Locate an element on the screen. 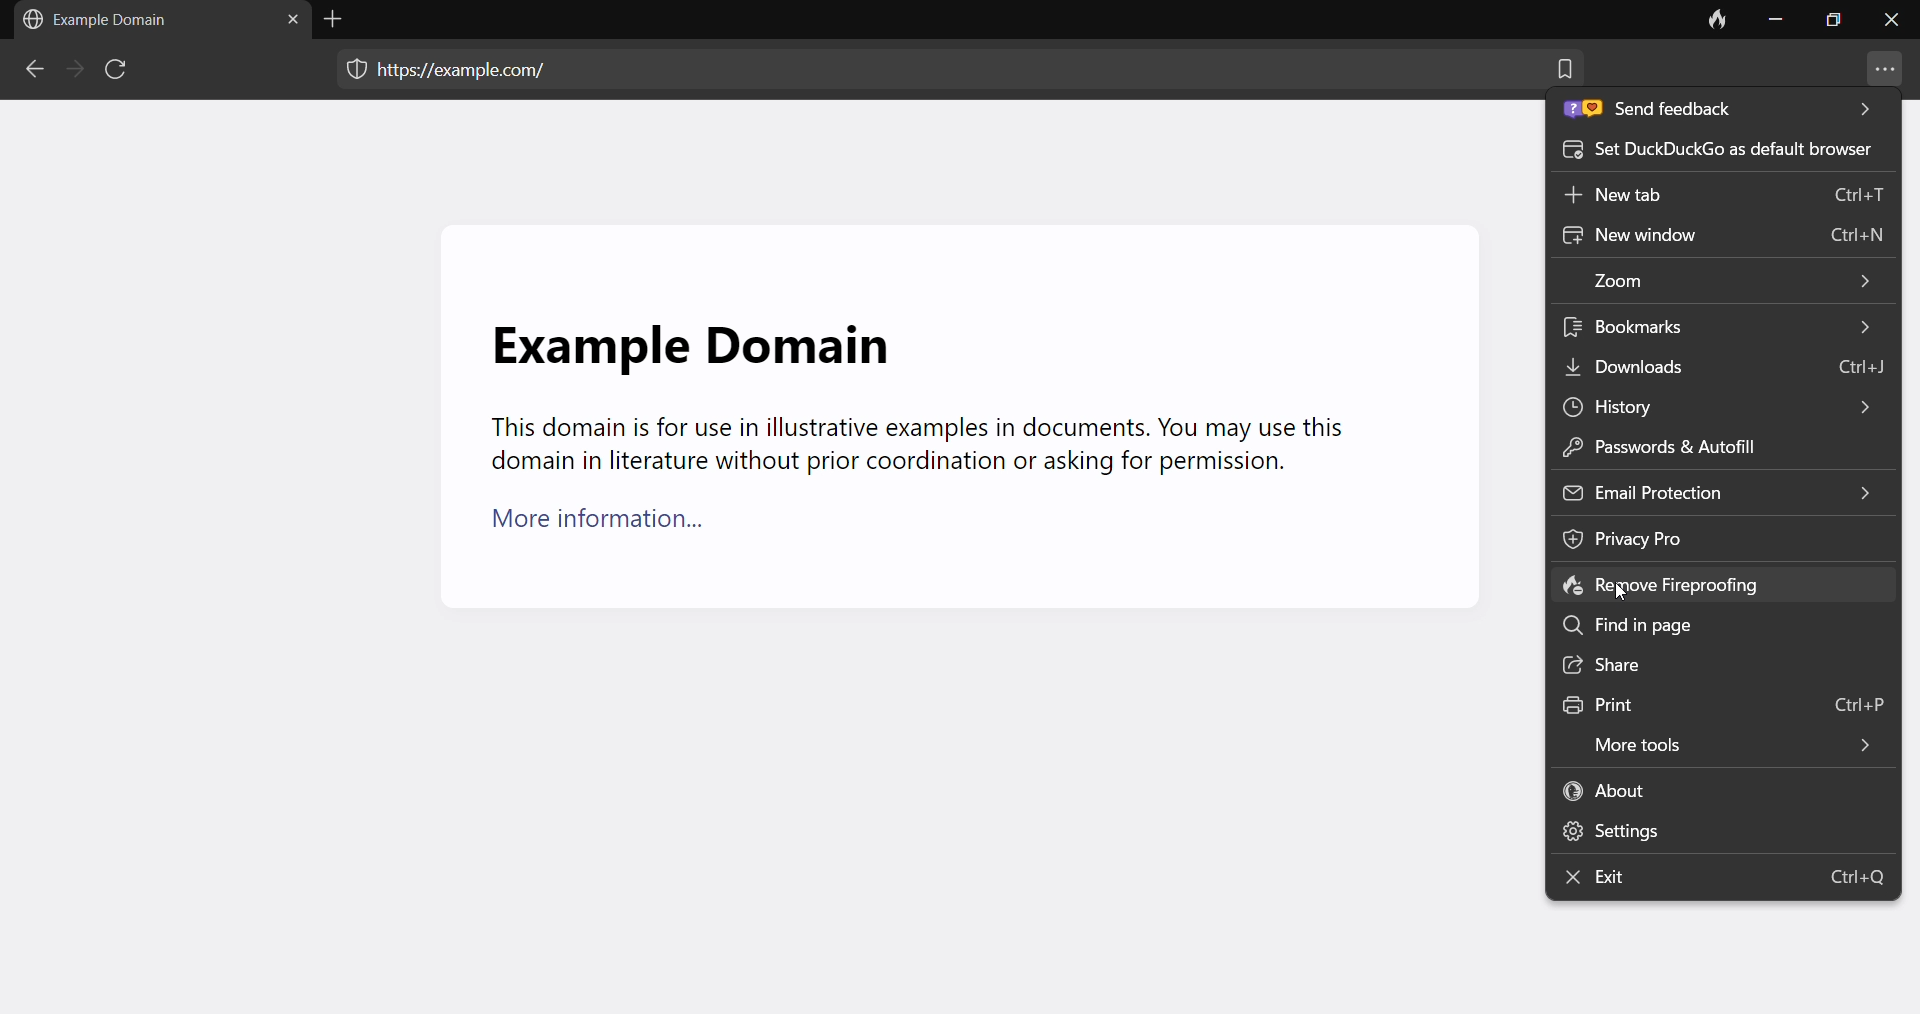 This screenshot has height=1014, width=1920. send feedback is located at coordinates (1720, 114).